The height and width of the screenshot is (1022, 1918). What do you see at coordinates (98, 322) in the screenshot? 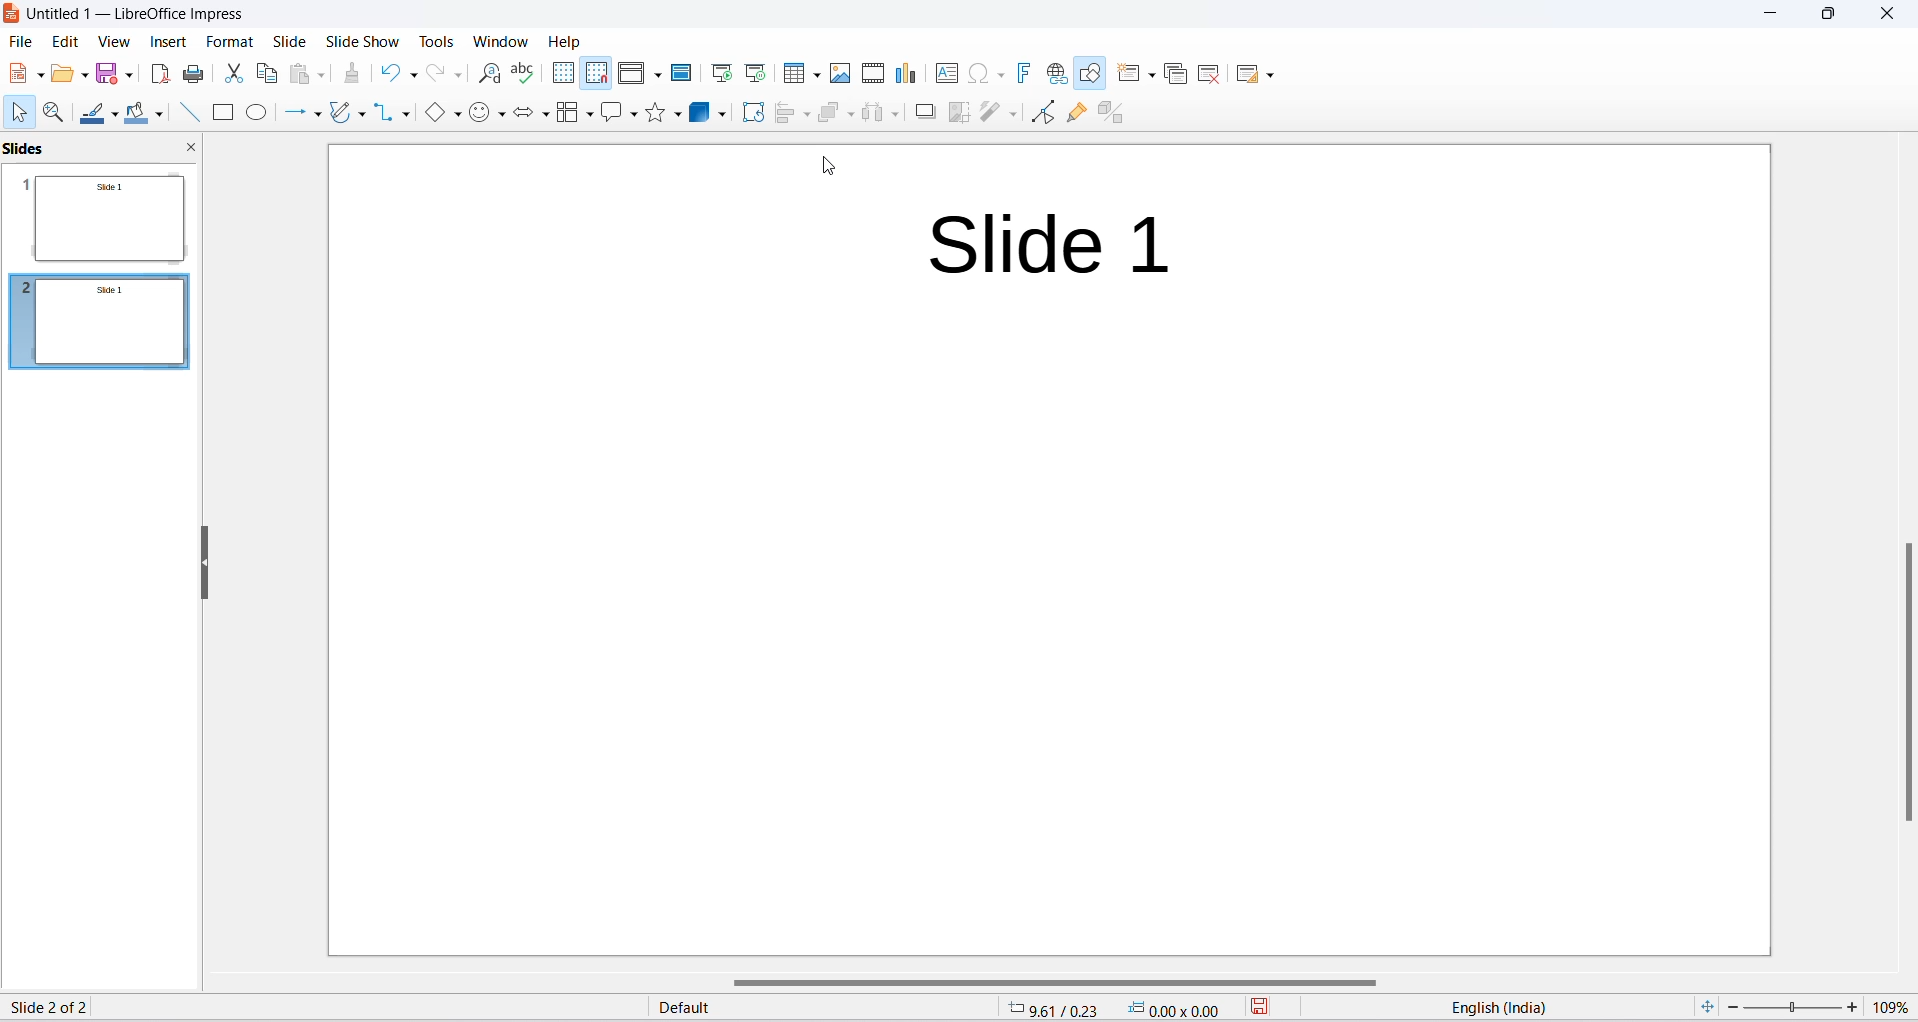
I see `slide 2` at bounding box center [98, 322].